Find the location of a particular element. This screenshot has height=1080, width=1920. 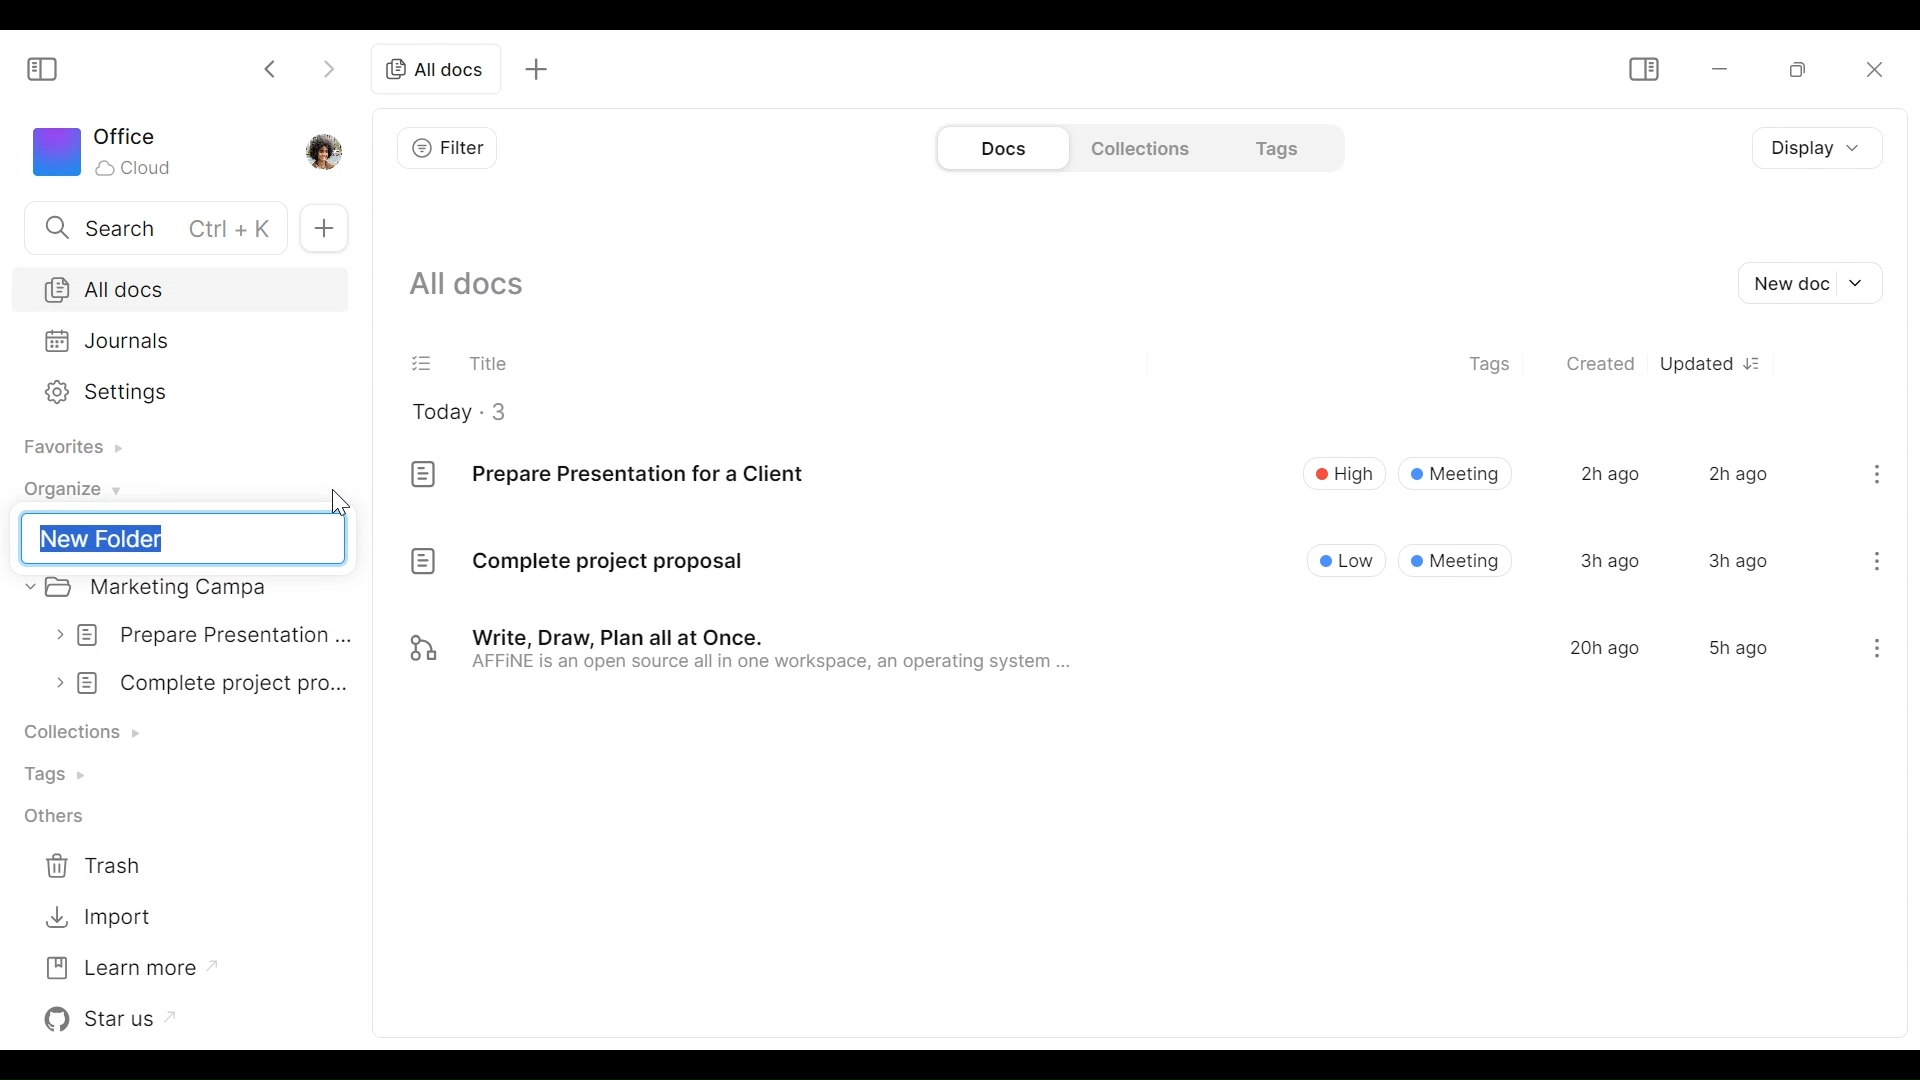

Title is located at coordinates (489, 359).